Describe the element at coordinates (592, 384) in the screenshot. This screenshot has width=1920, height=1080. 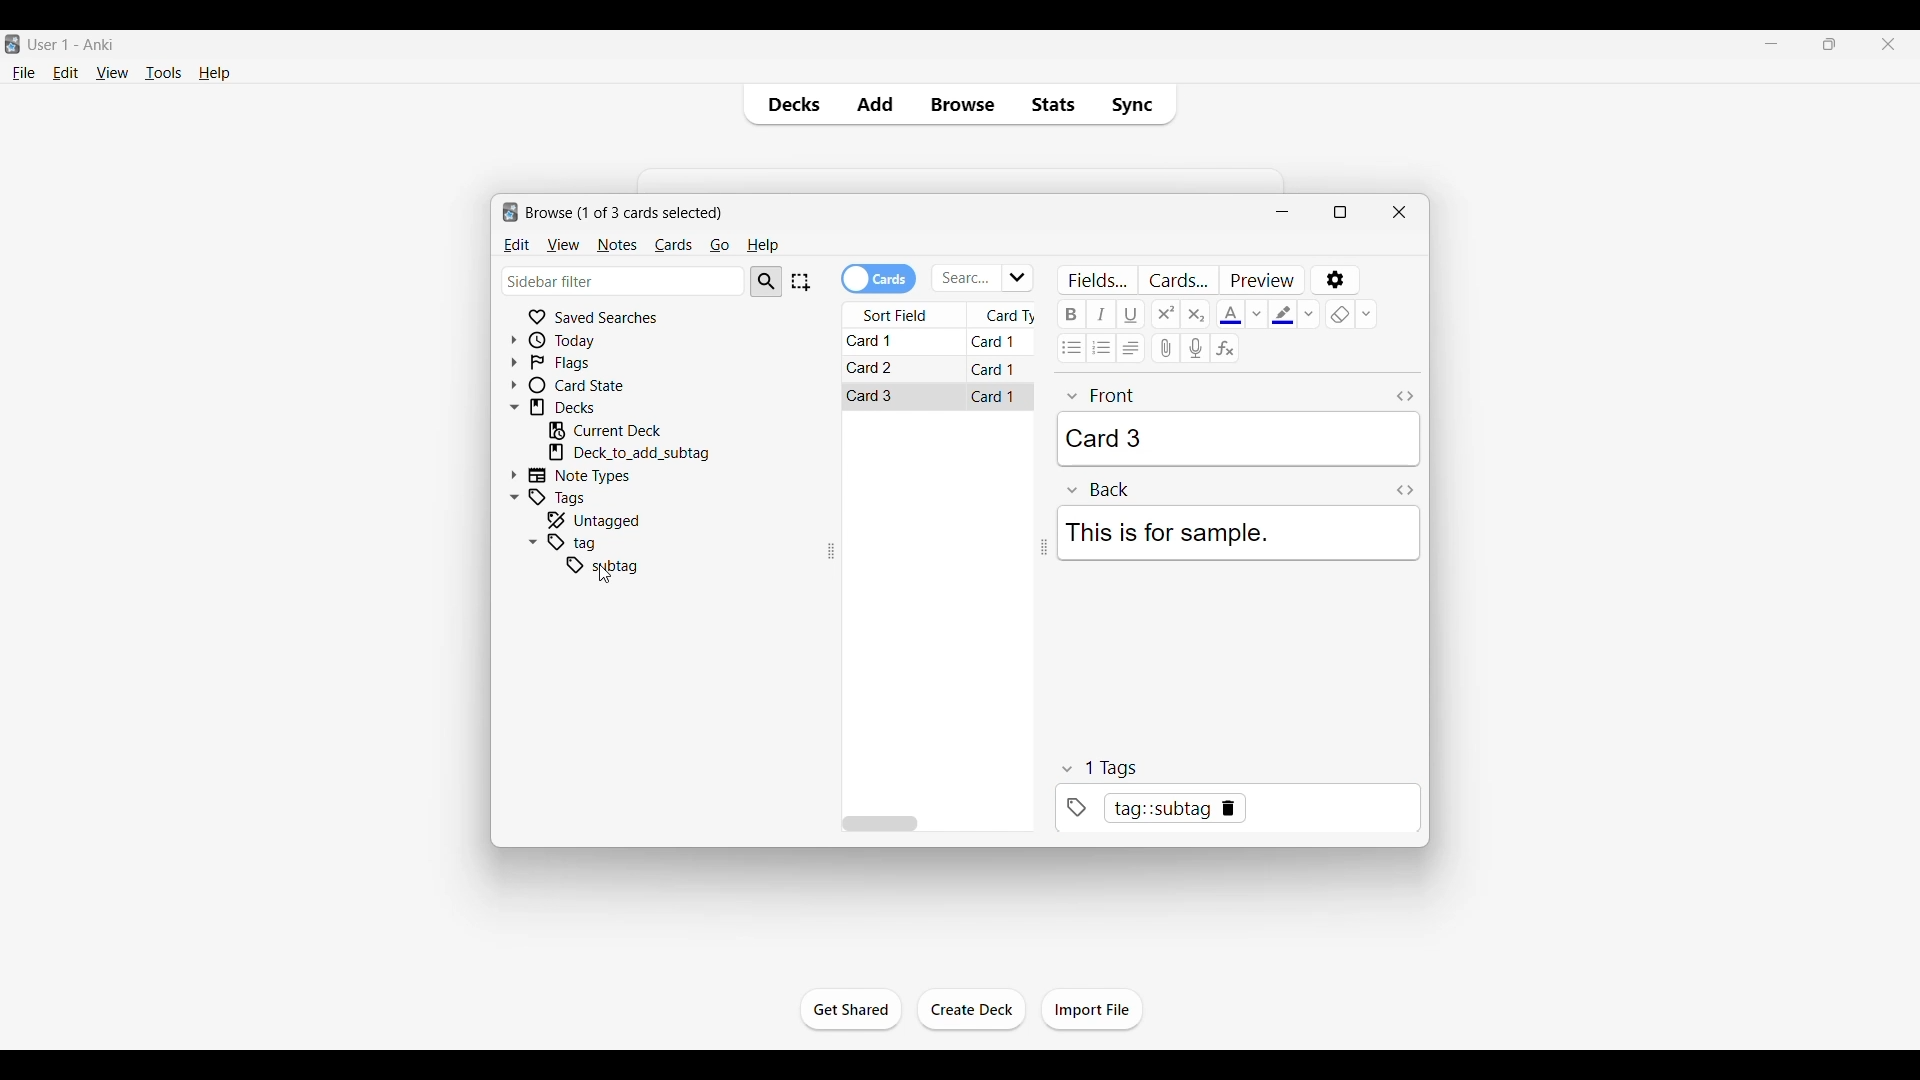
I see `Click to go to card state` at that location.